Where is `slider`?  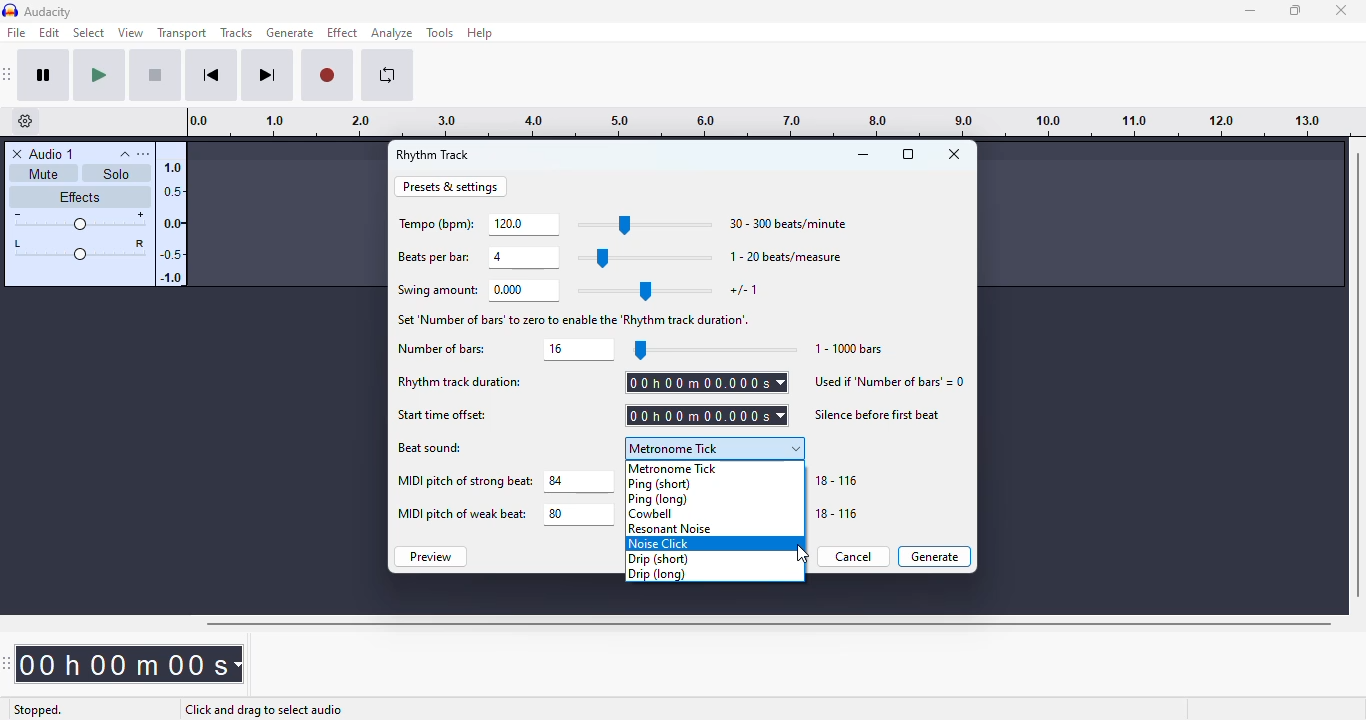 slider is located at coordinates (645, 224).